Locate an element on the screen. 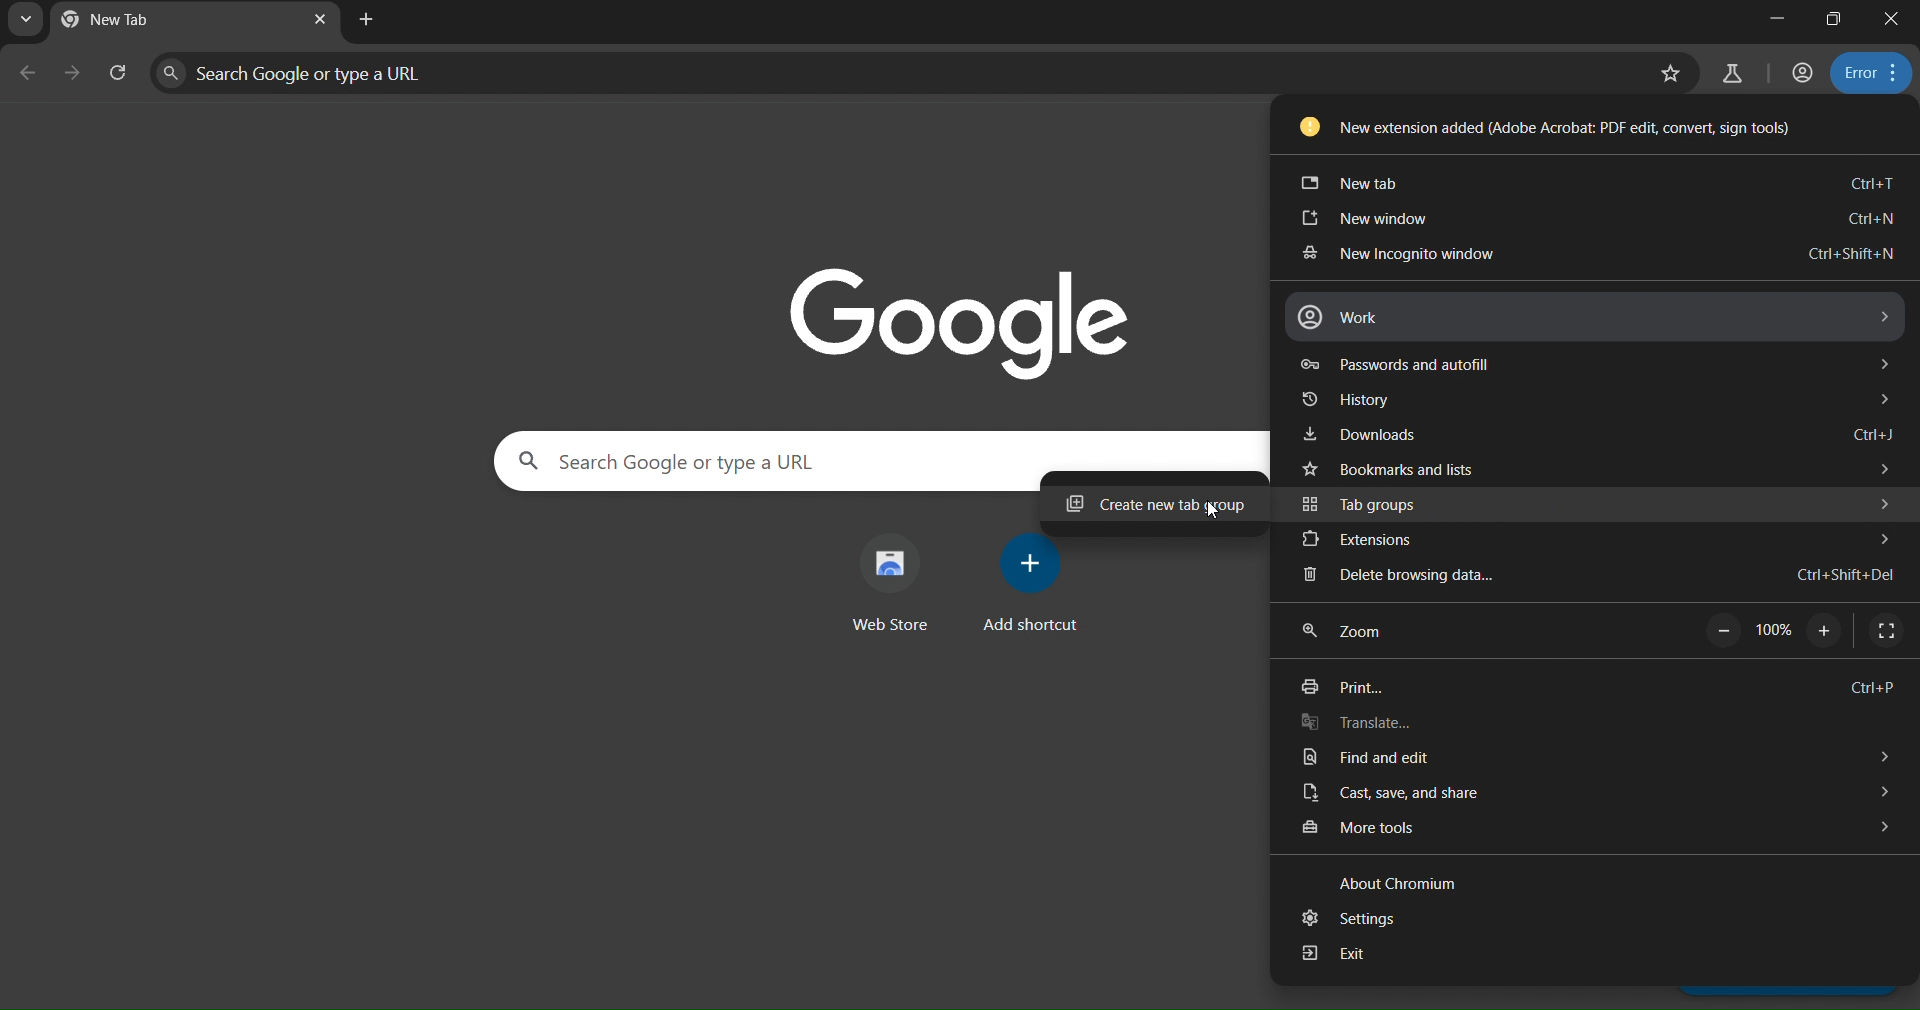 The image size is (1920, 1010). translate is located at coordinates (1597, 725).